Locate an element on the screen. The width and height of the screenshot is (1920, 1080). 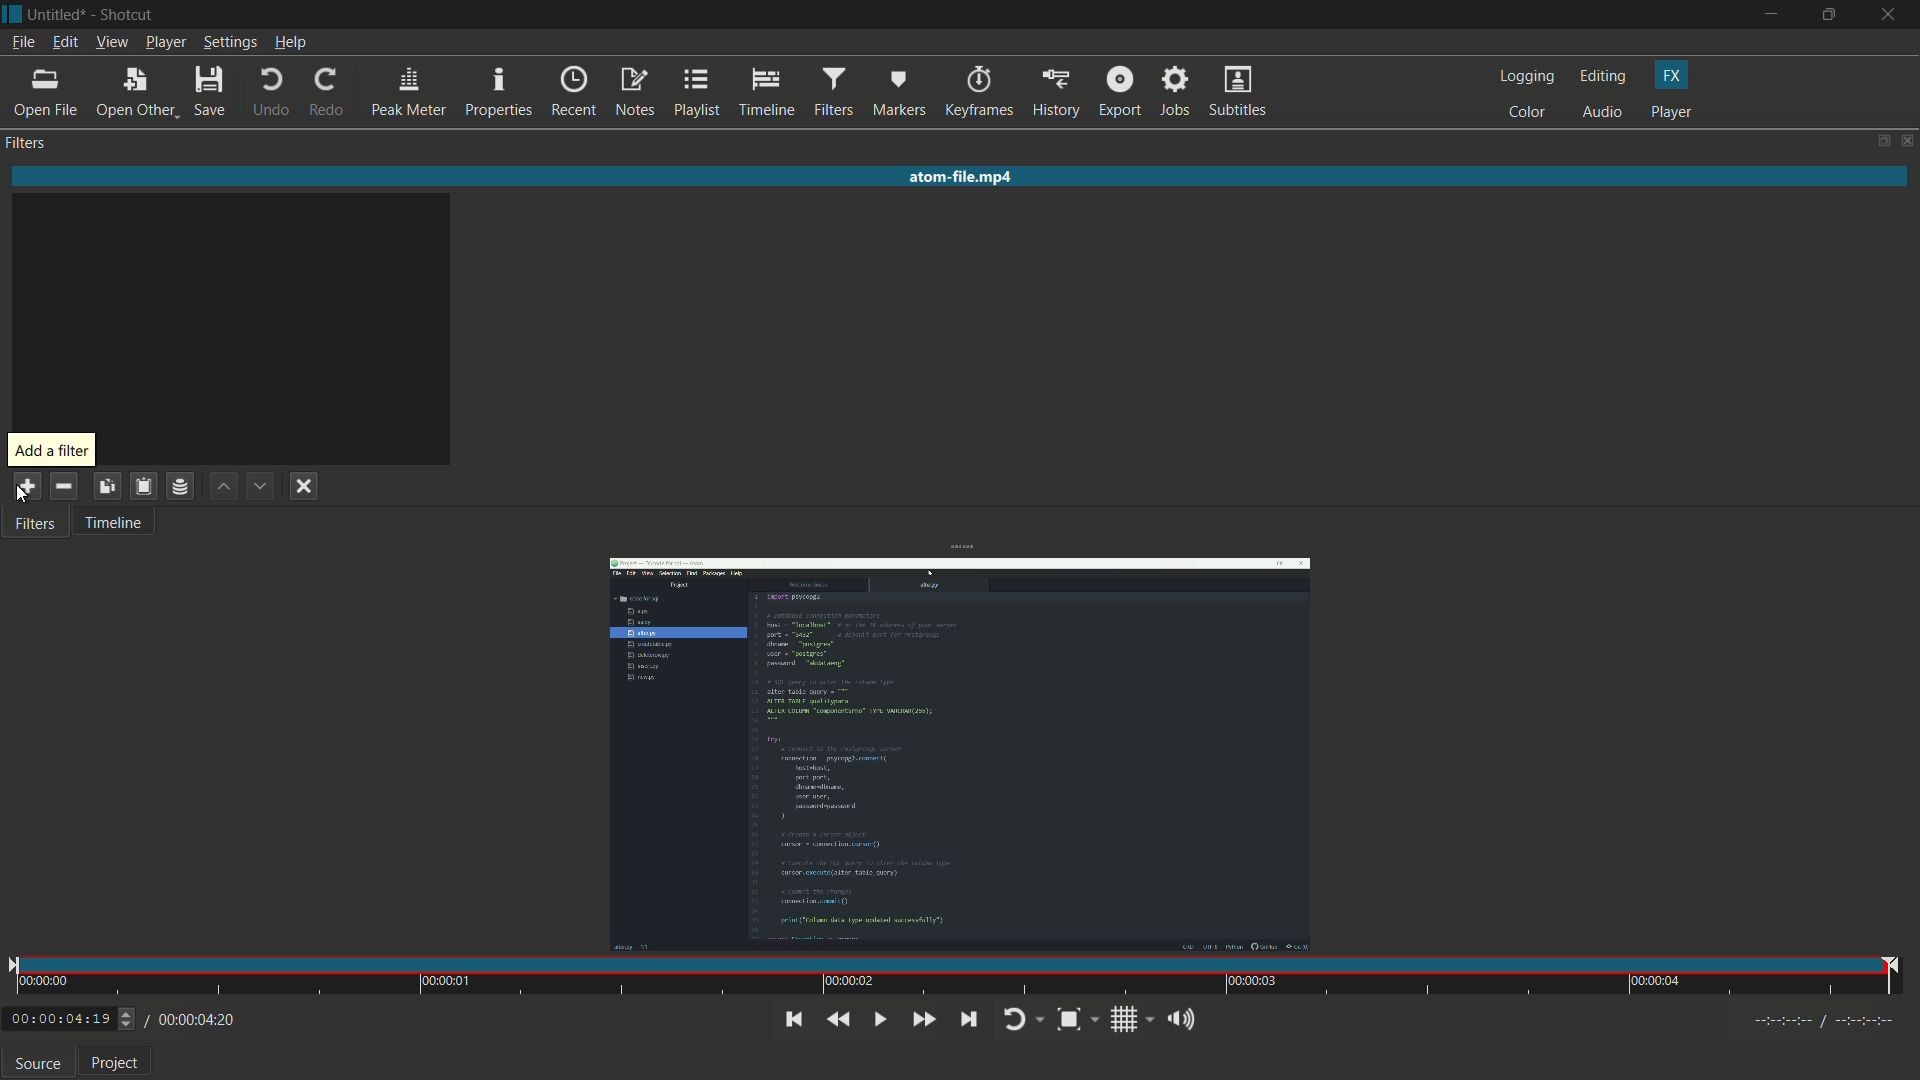
peak meter is located at coordinates (406, 94).